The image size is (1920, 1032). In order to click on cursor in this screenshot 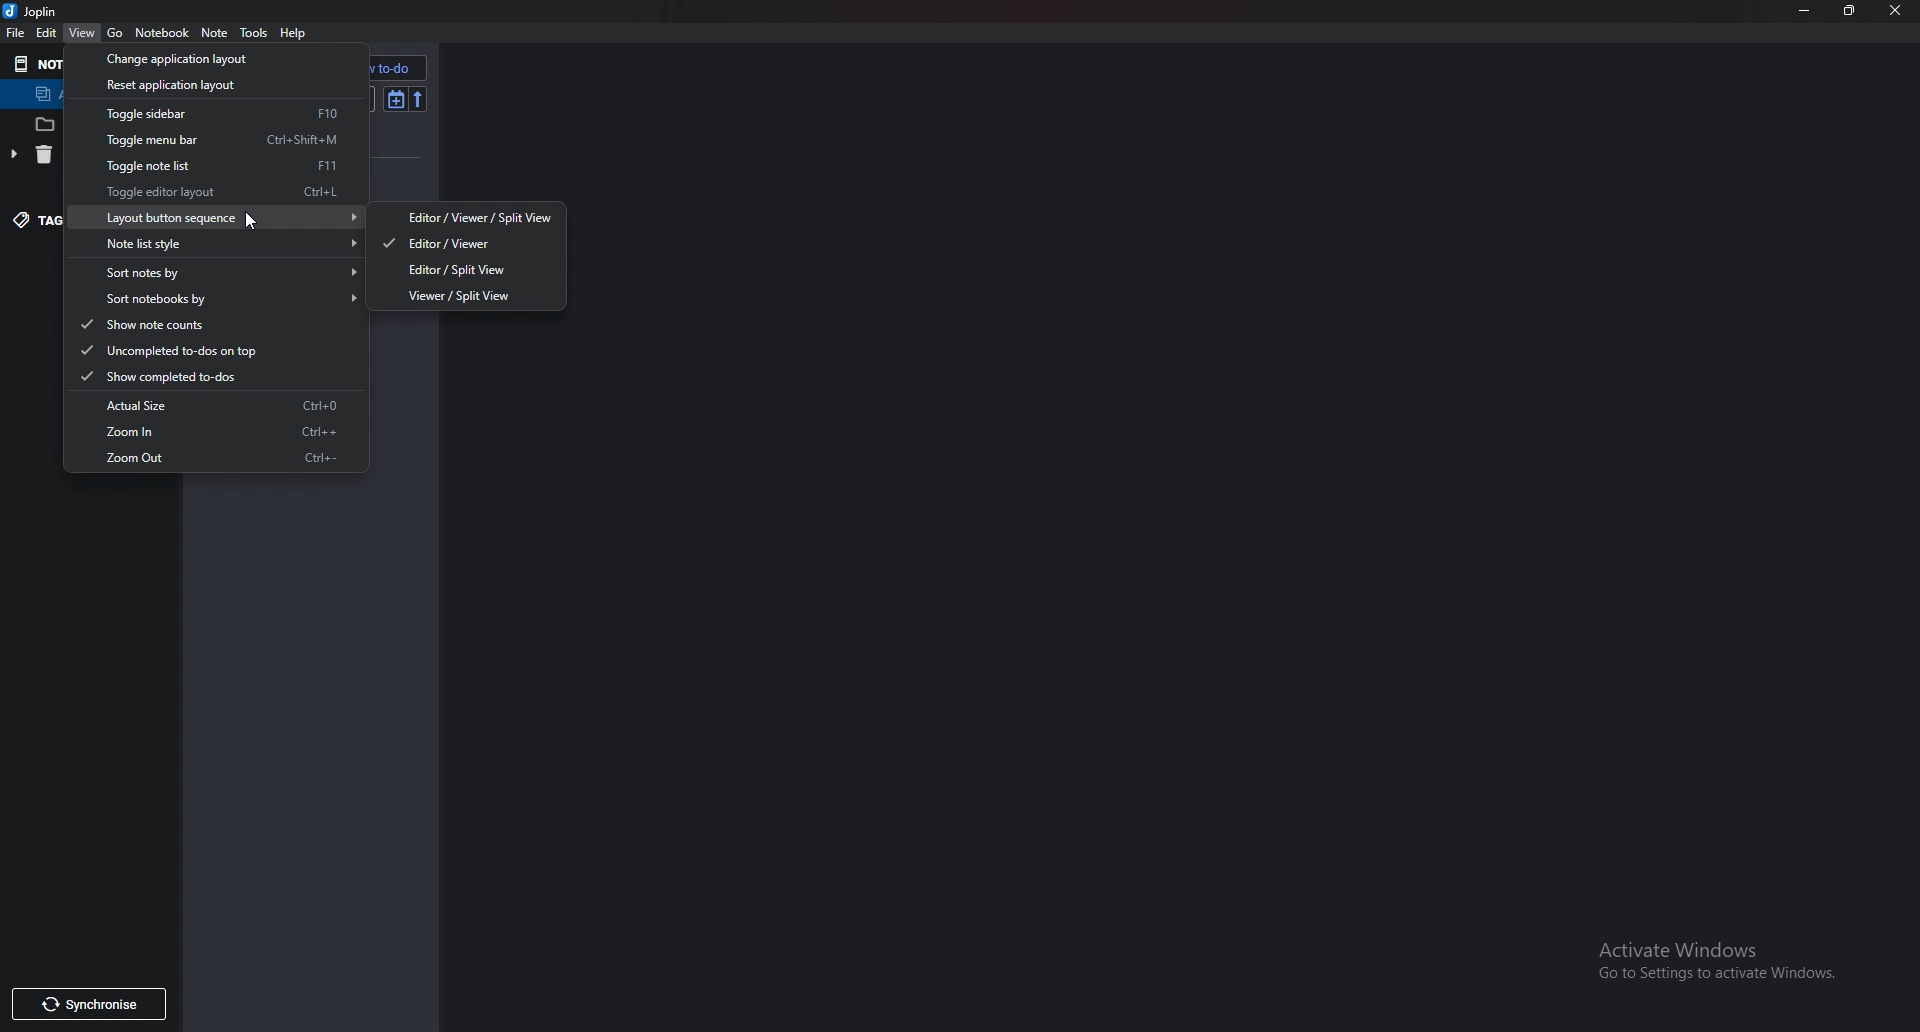, I will do `click(247, 220)`.